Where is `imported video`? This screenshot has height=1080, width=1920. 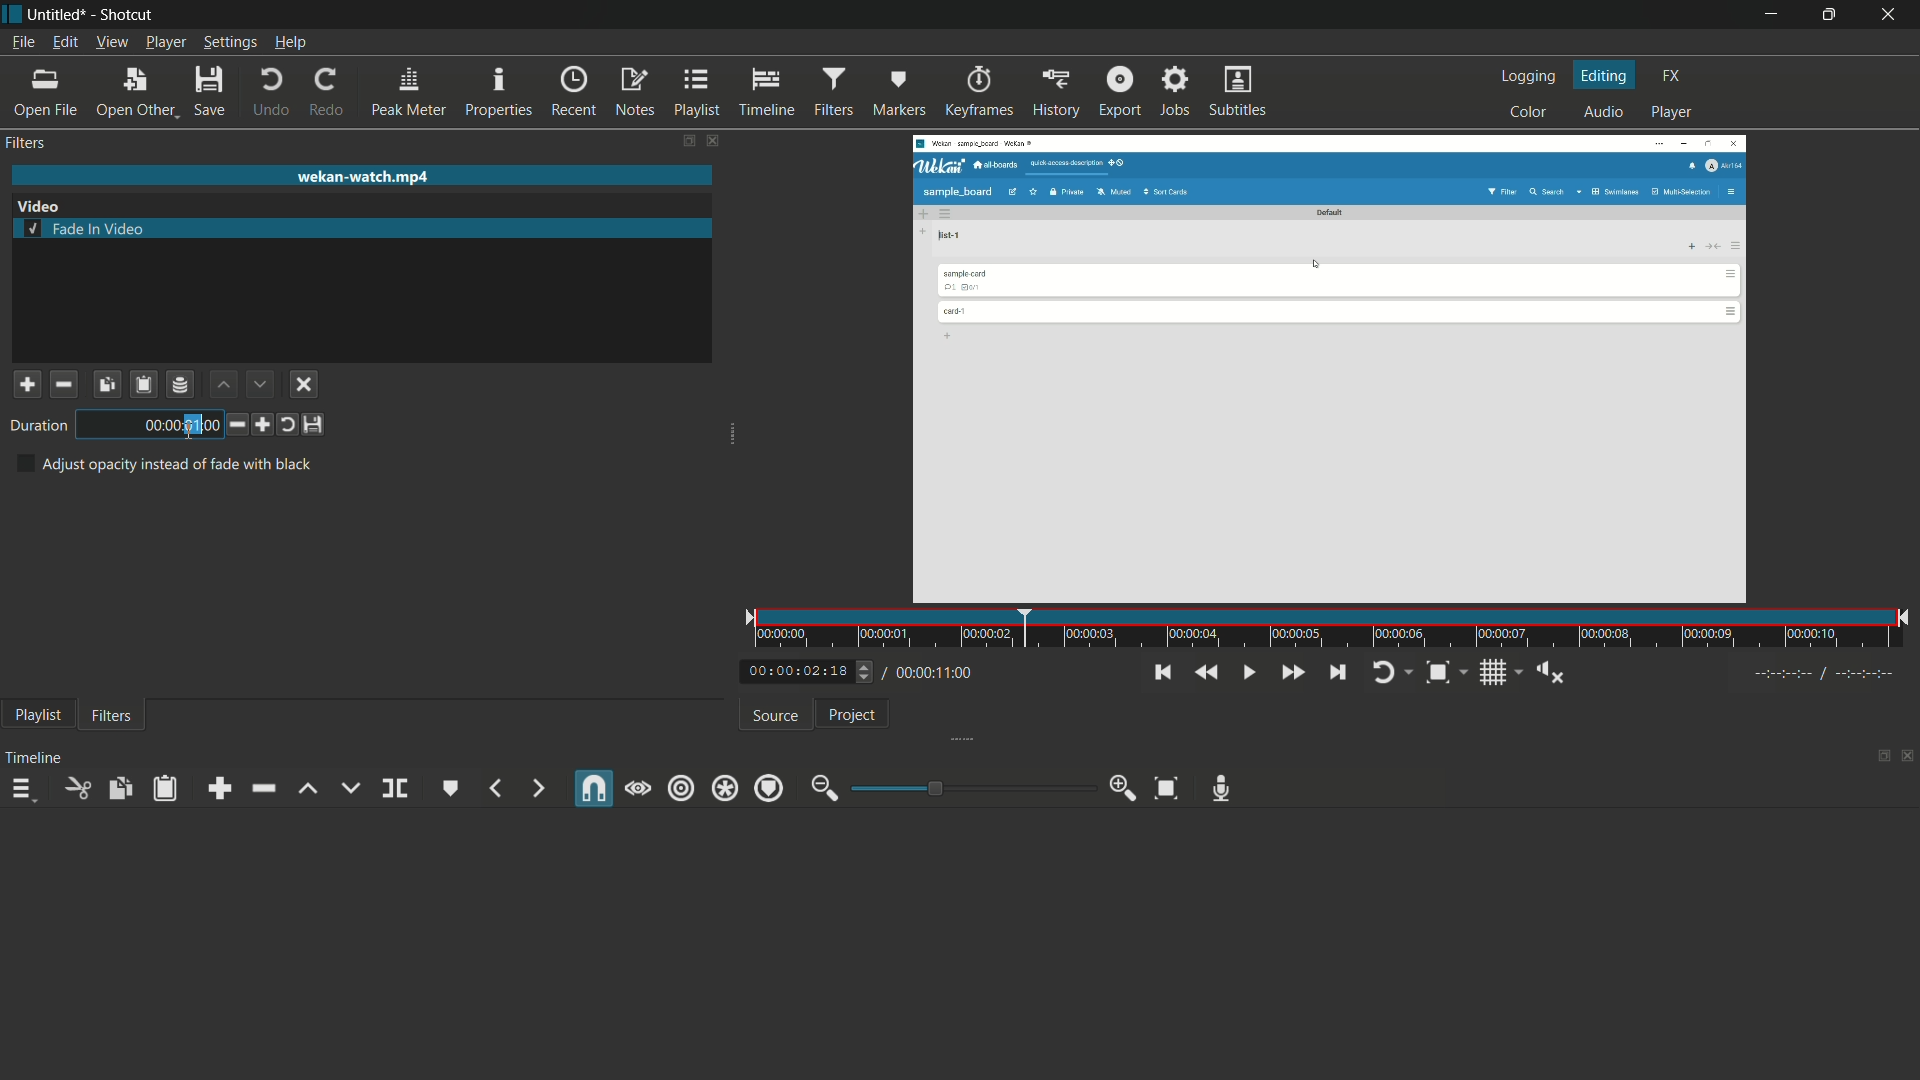 imported video is located at coordinates (1334, 368).